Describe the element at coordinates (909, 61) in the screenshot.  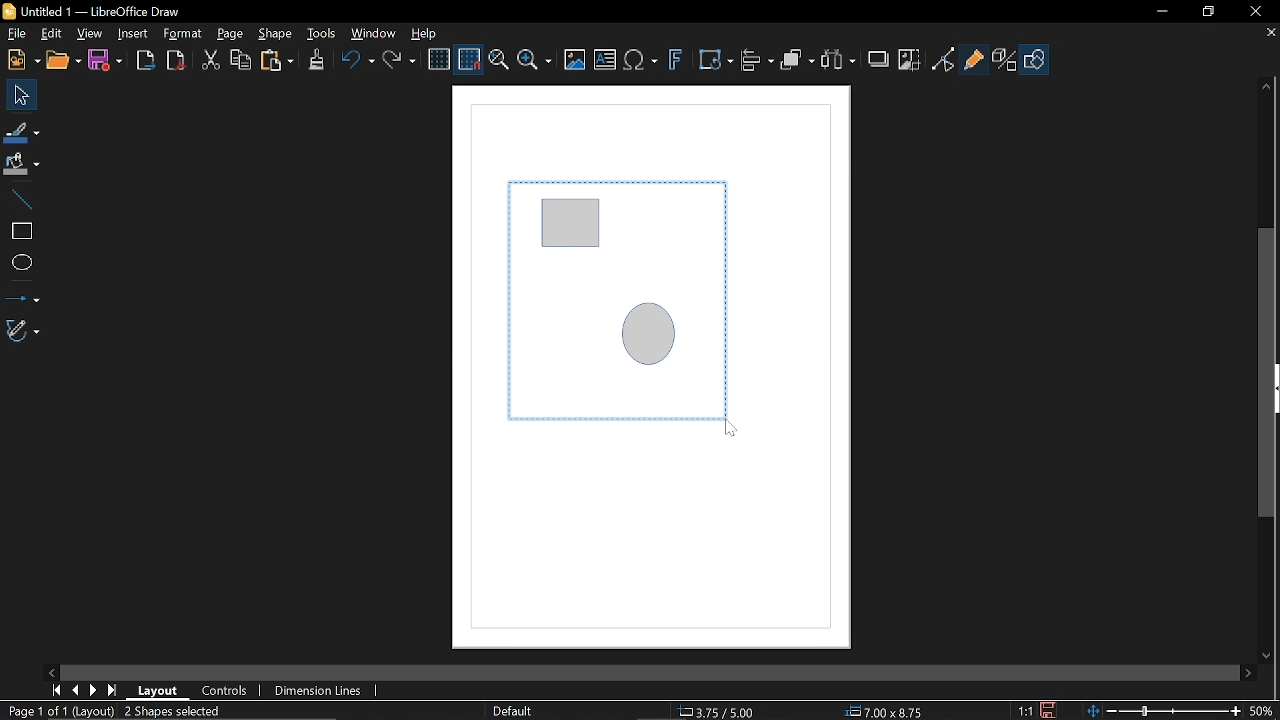
I see `Crop` at that location.